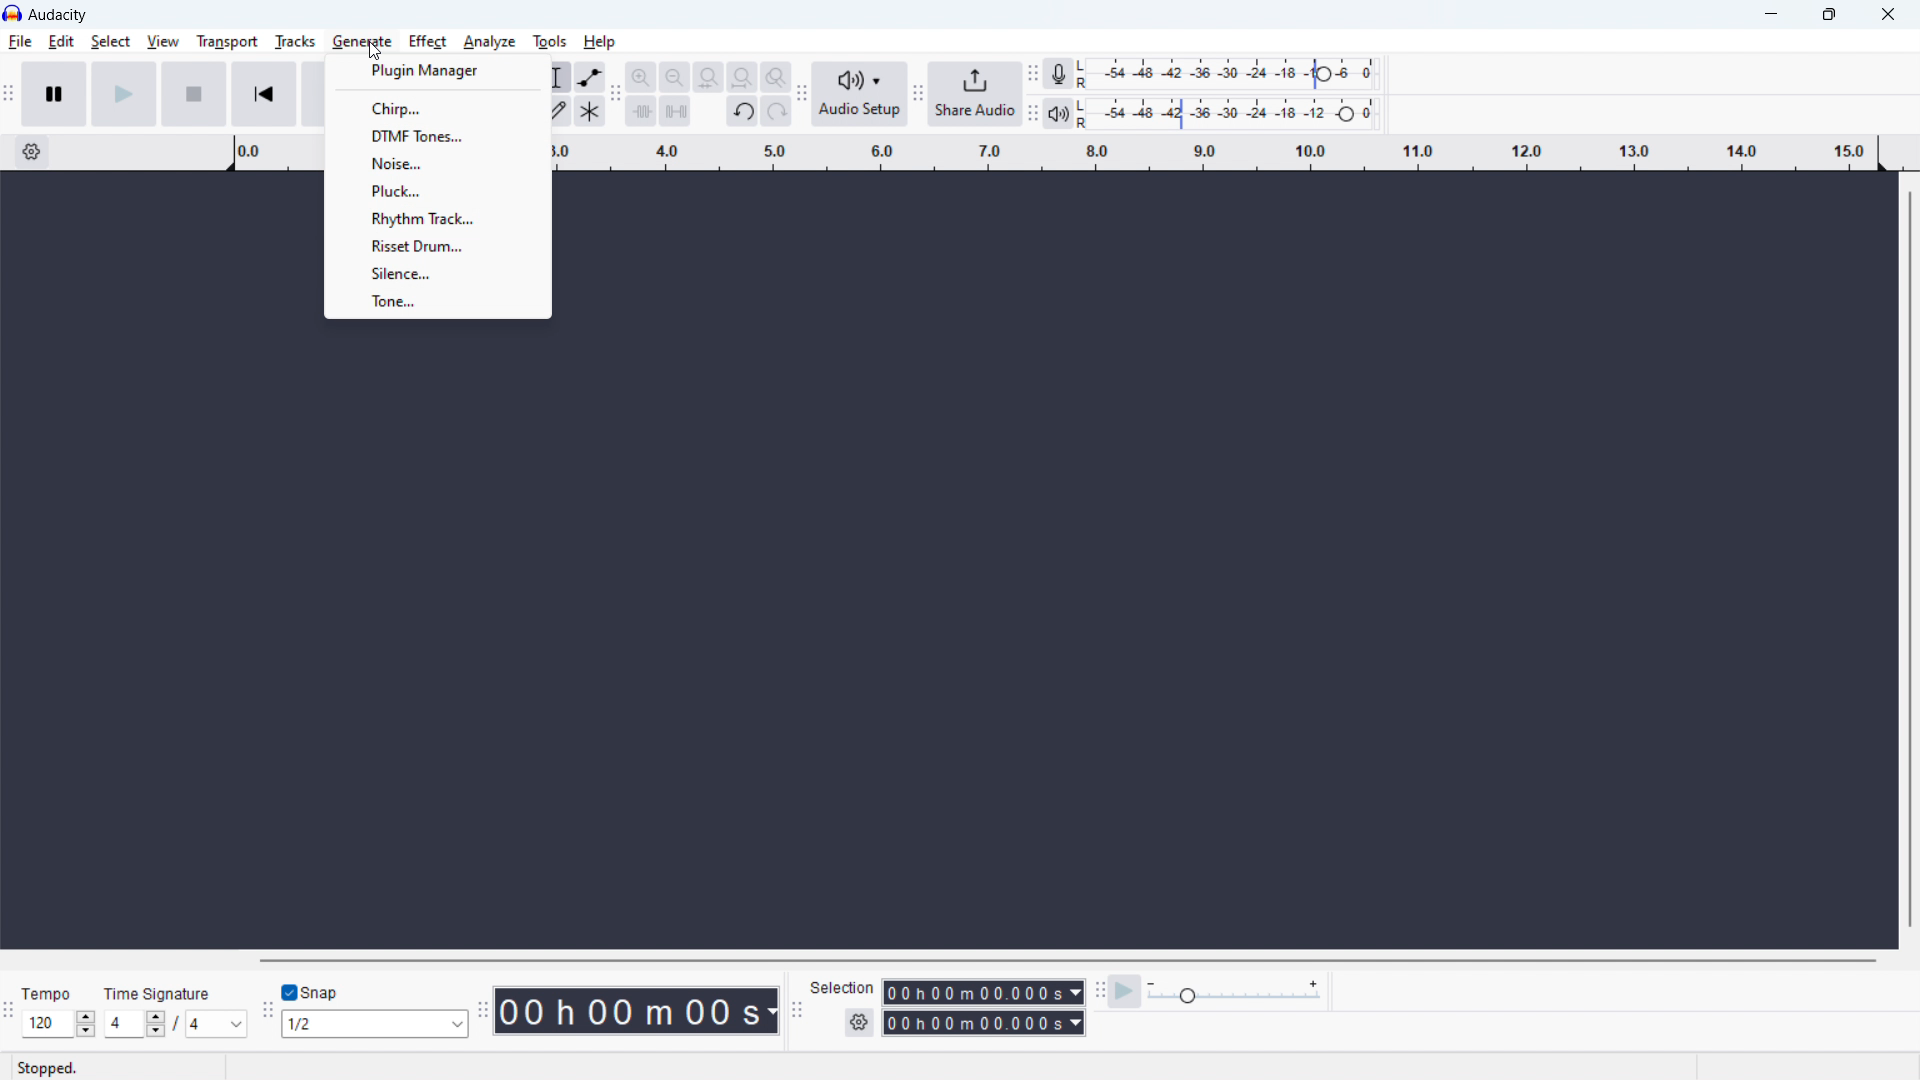 Image resolution: width=1920 pixels, height=1080 pixels. What do you see at coordinates (1214, 150) in the screenshot?
I see `timeline` at bounding box center [1214, 150].